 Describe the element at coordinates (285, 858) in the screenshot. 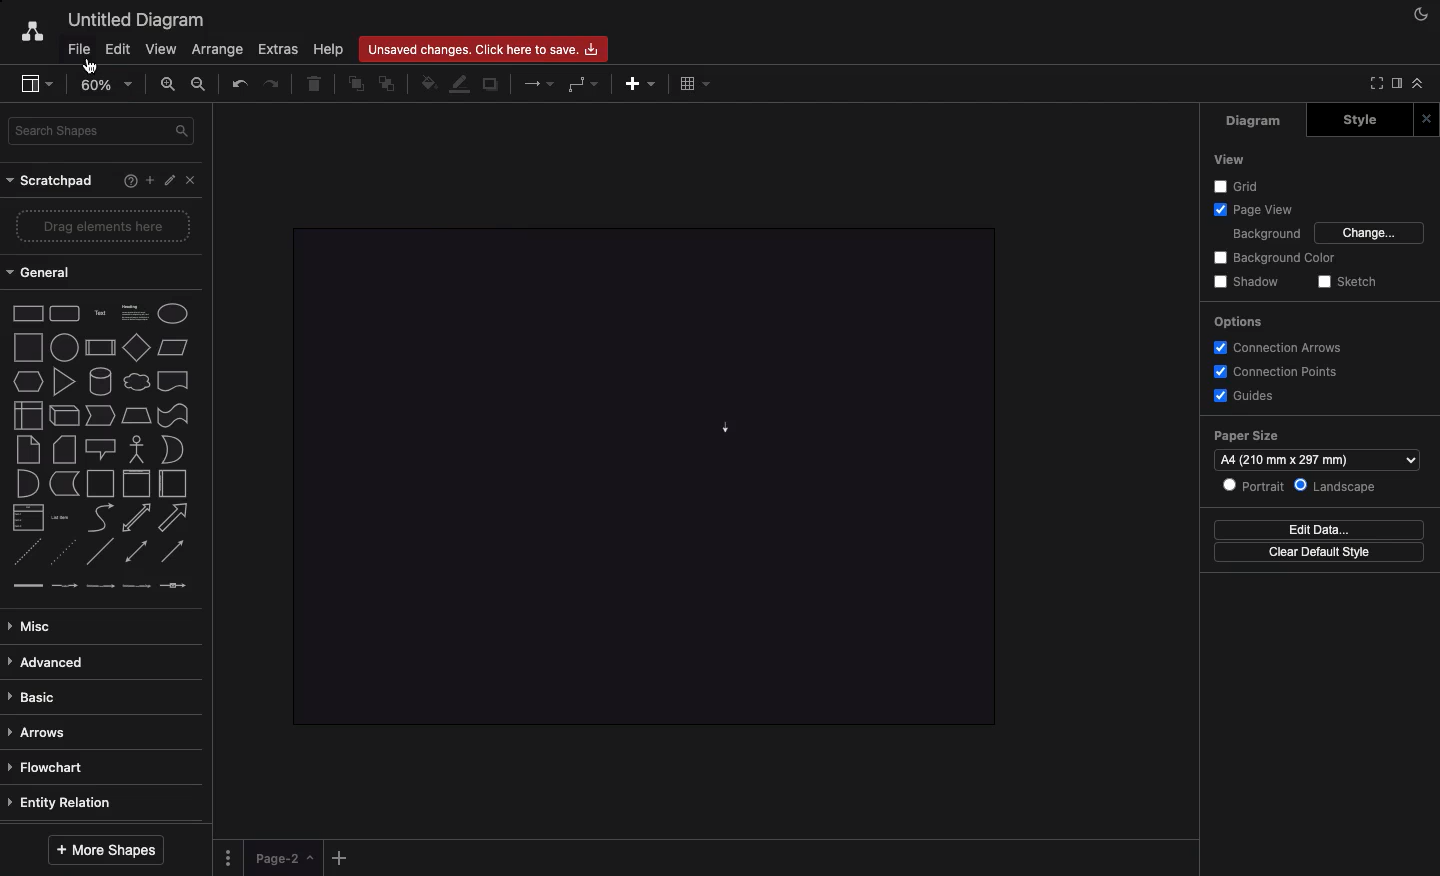

I see `Page` at that location.